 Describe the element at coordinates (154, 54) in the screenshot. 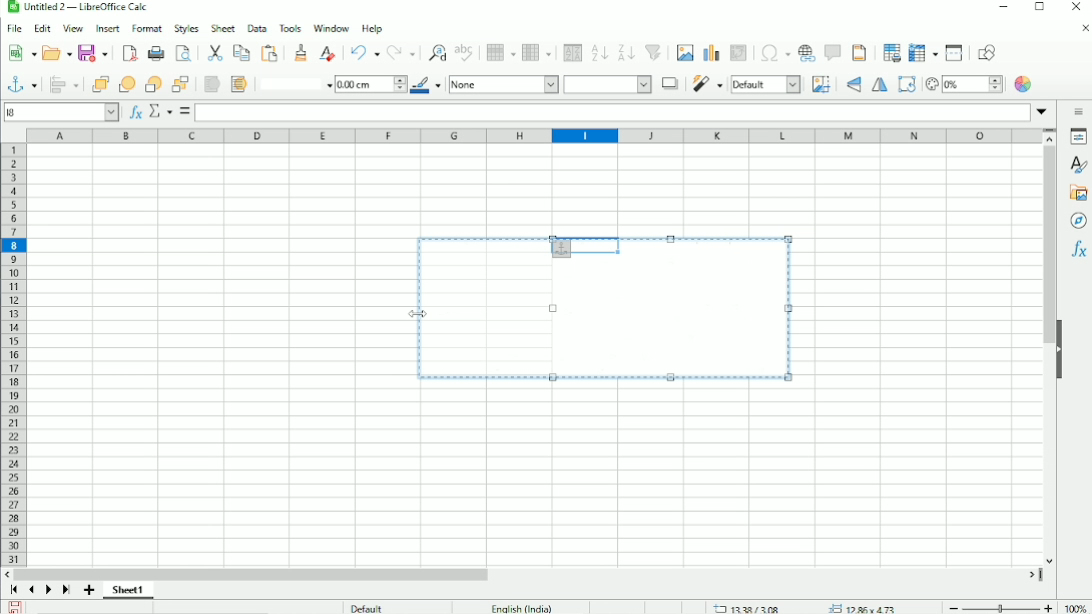

I see `Print` at that location.